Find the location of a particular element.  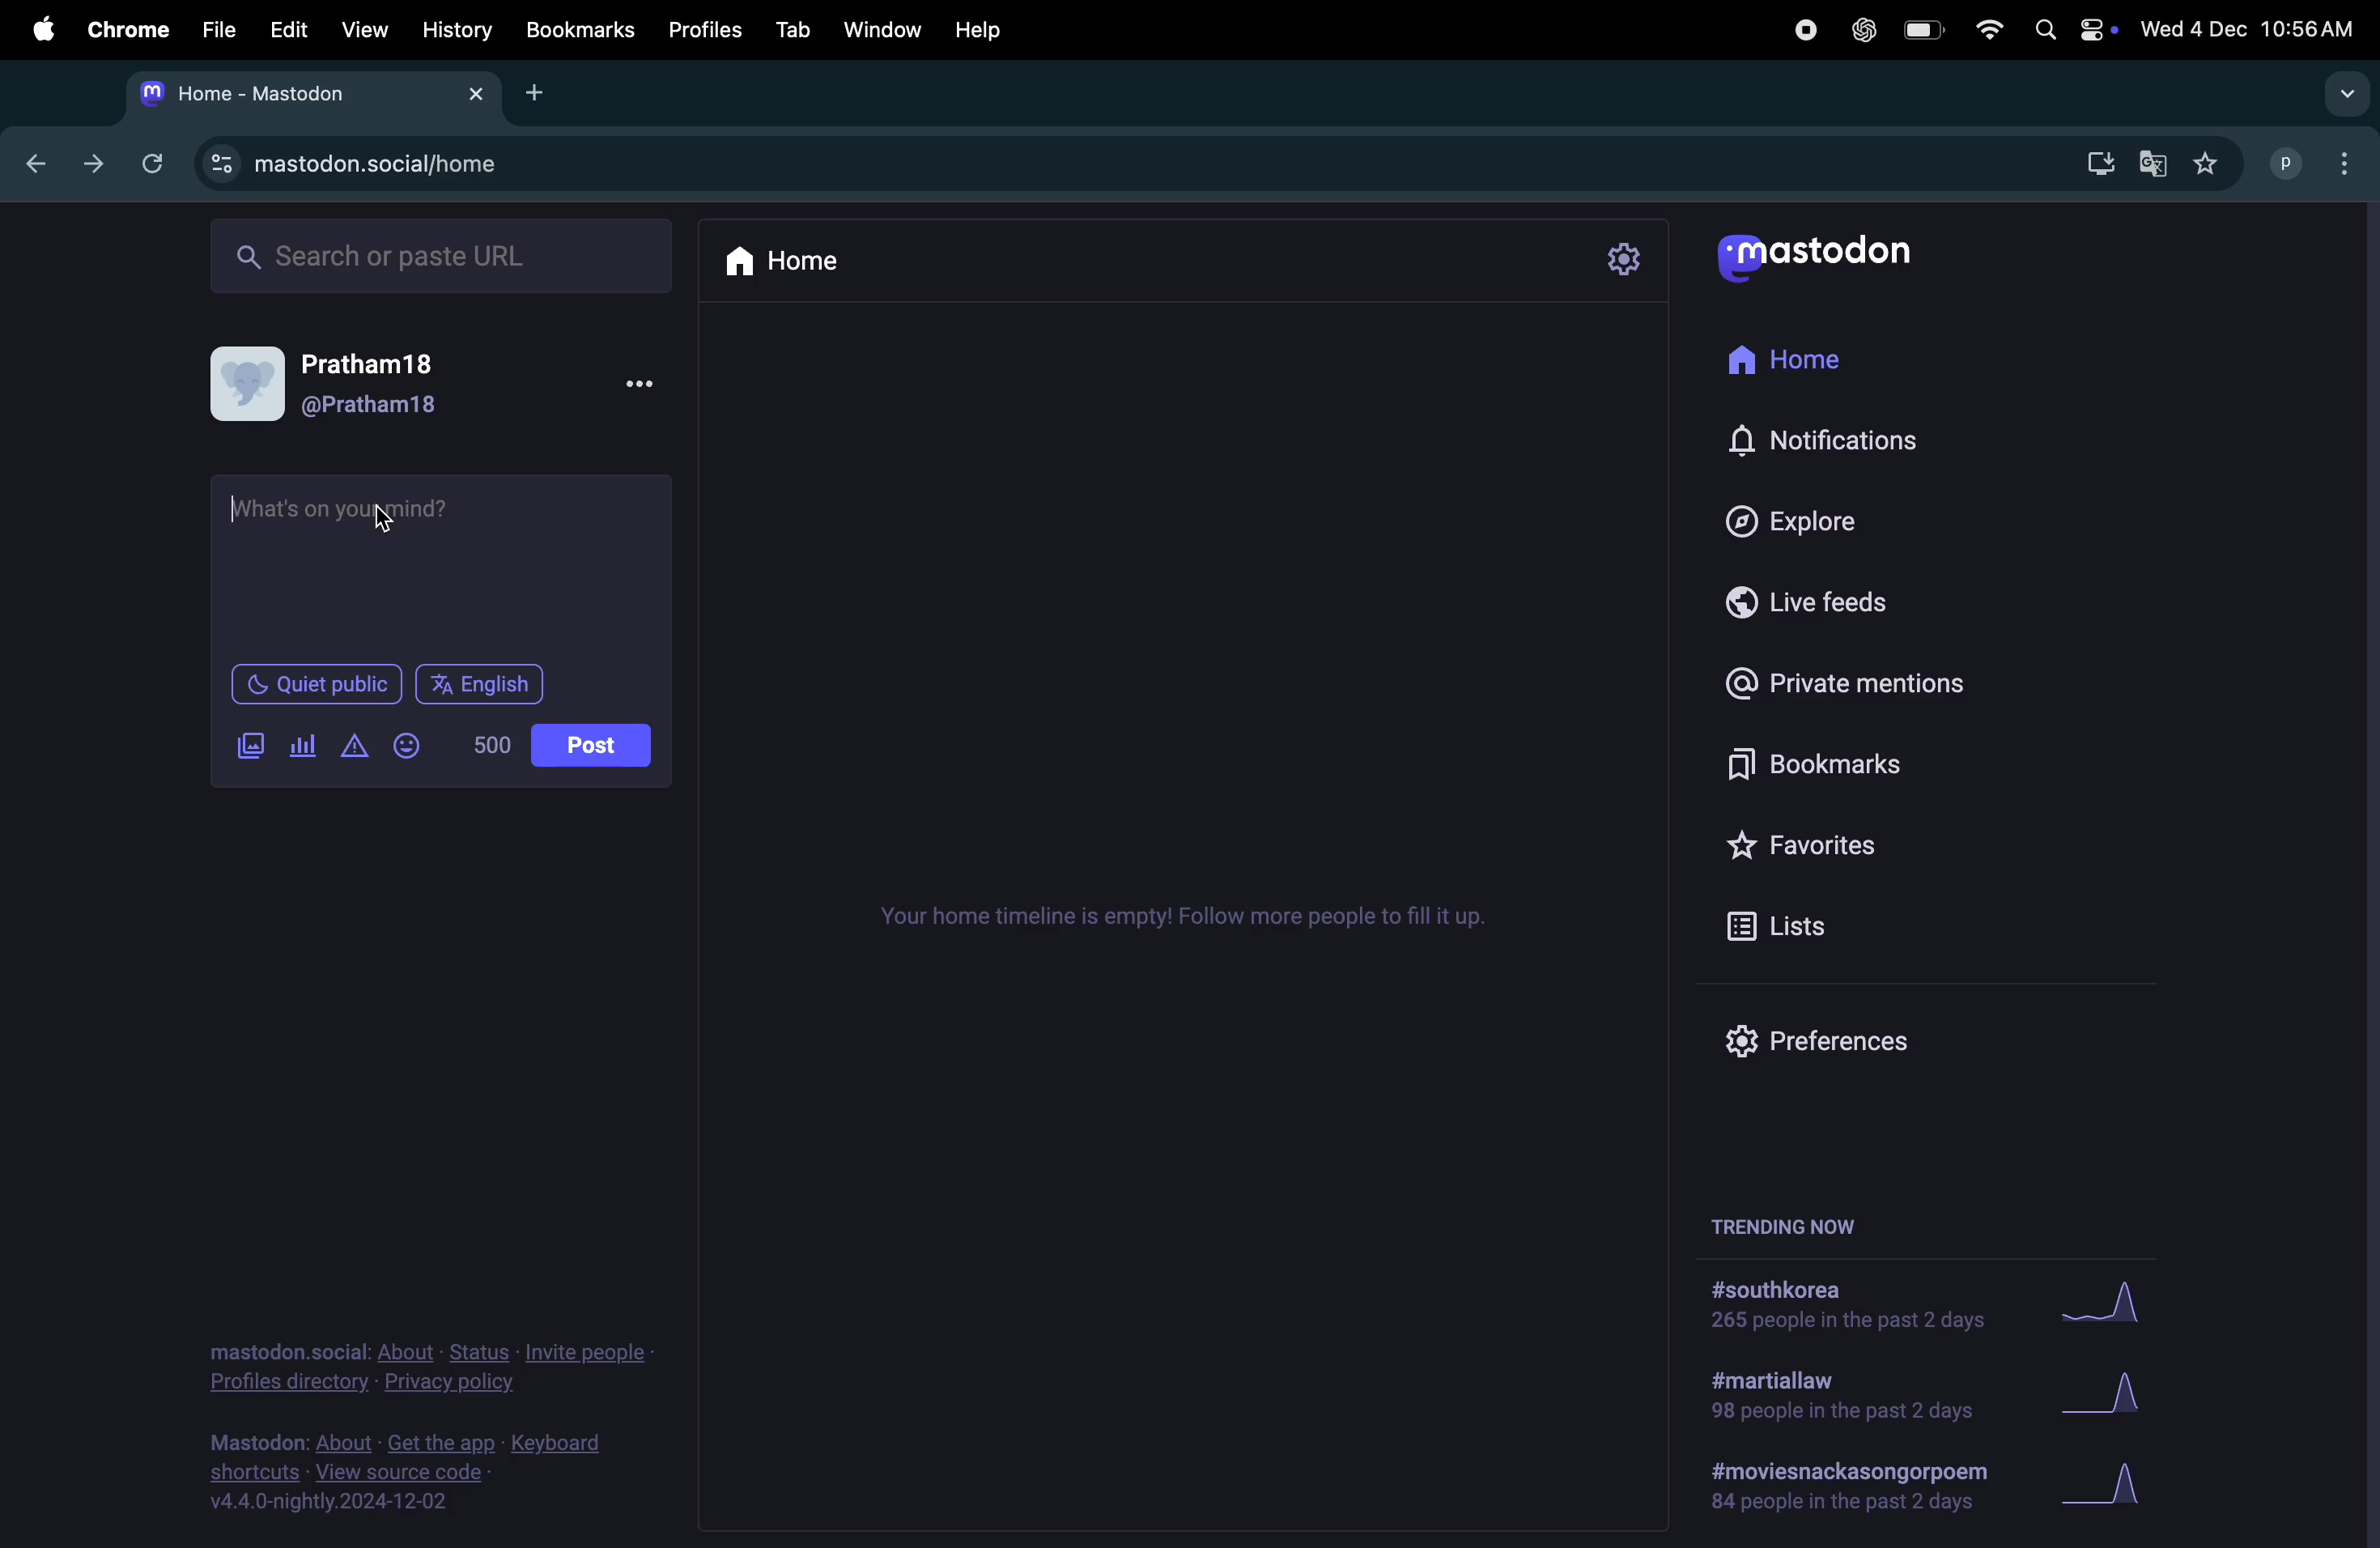

trending now is located at coordinates (1790, 1223).